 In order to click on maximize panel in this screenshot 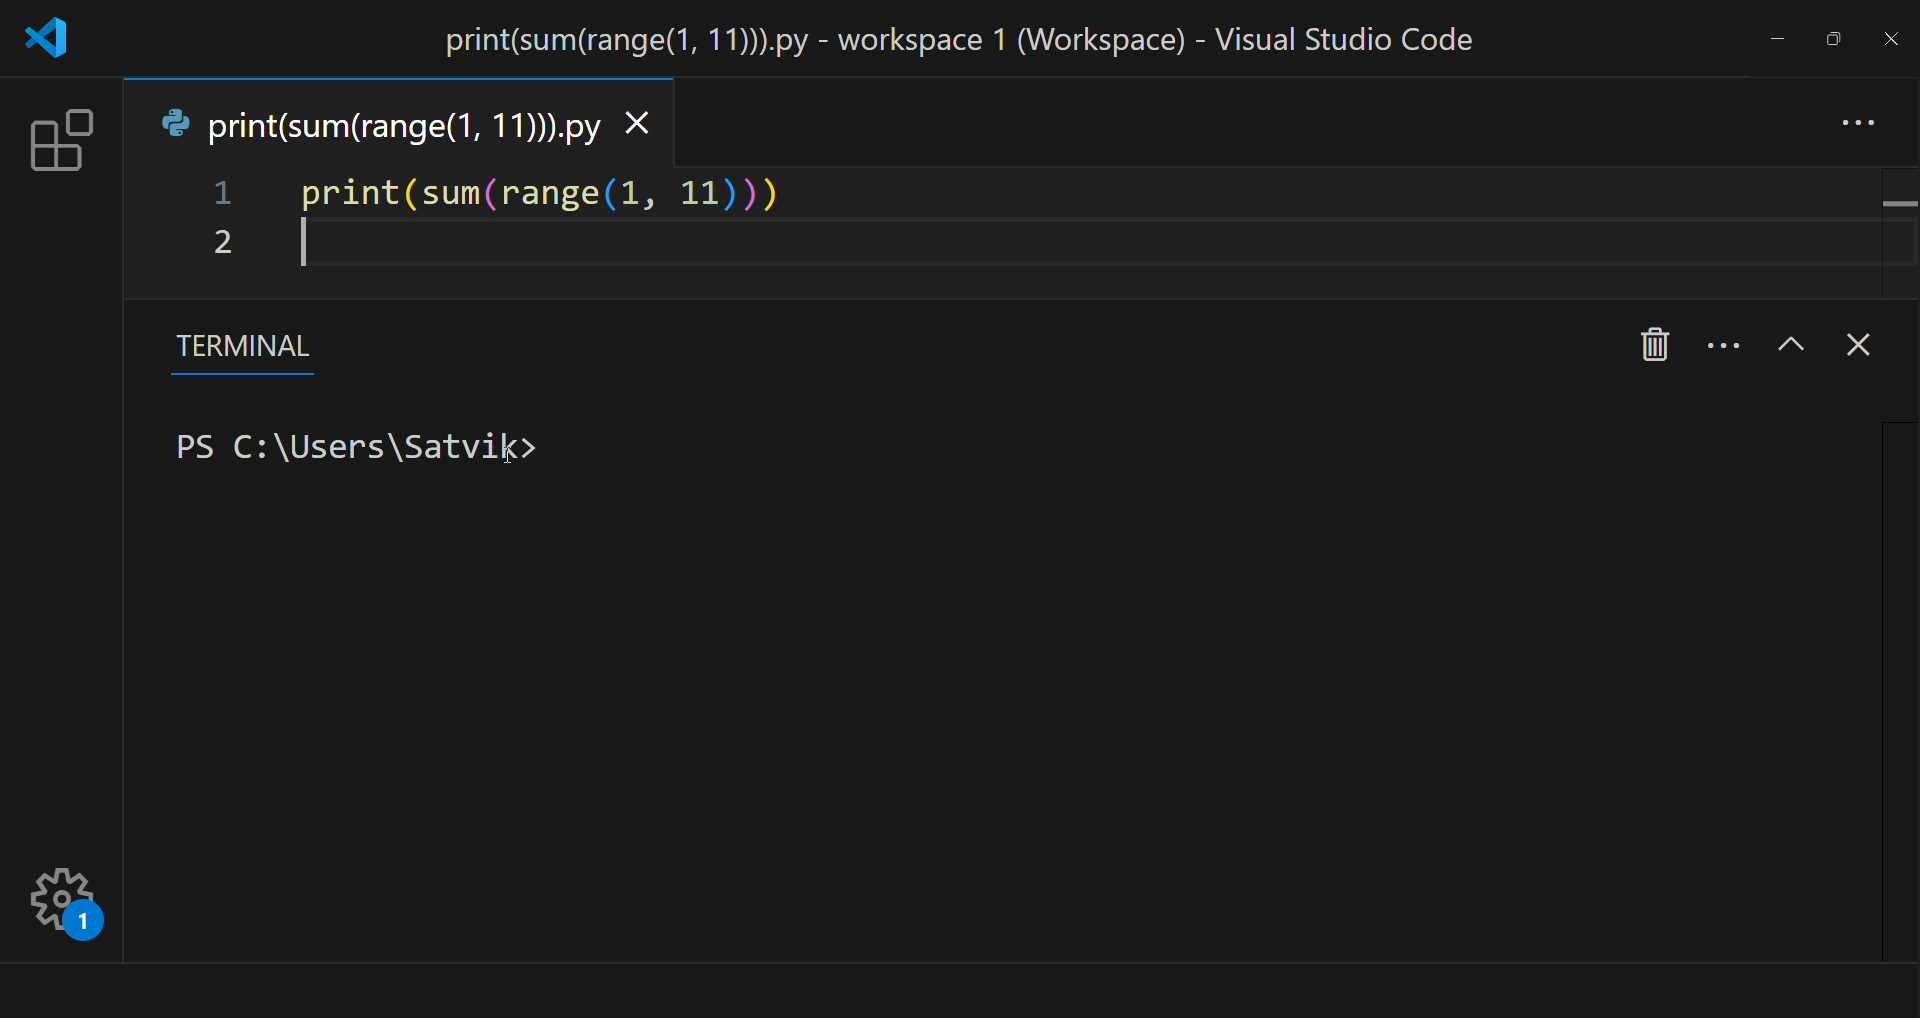, I will do `click(1793, 343)`.